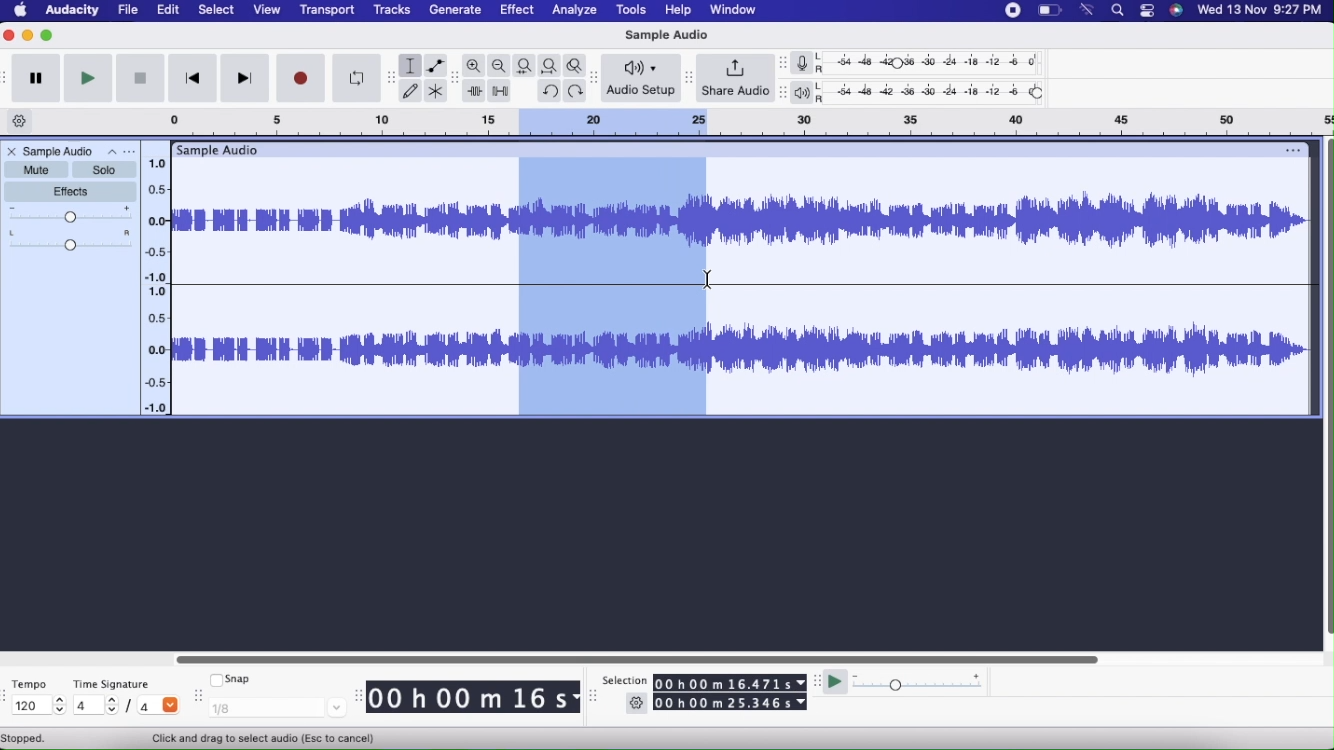  I want to click on Undo, so click(549, 89).